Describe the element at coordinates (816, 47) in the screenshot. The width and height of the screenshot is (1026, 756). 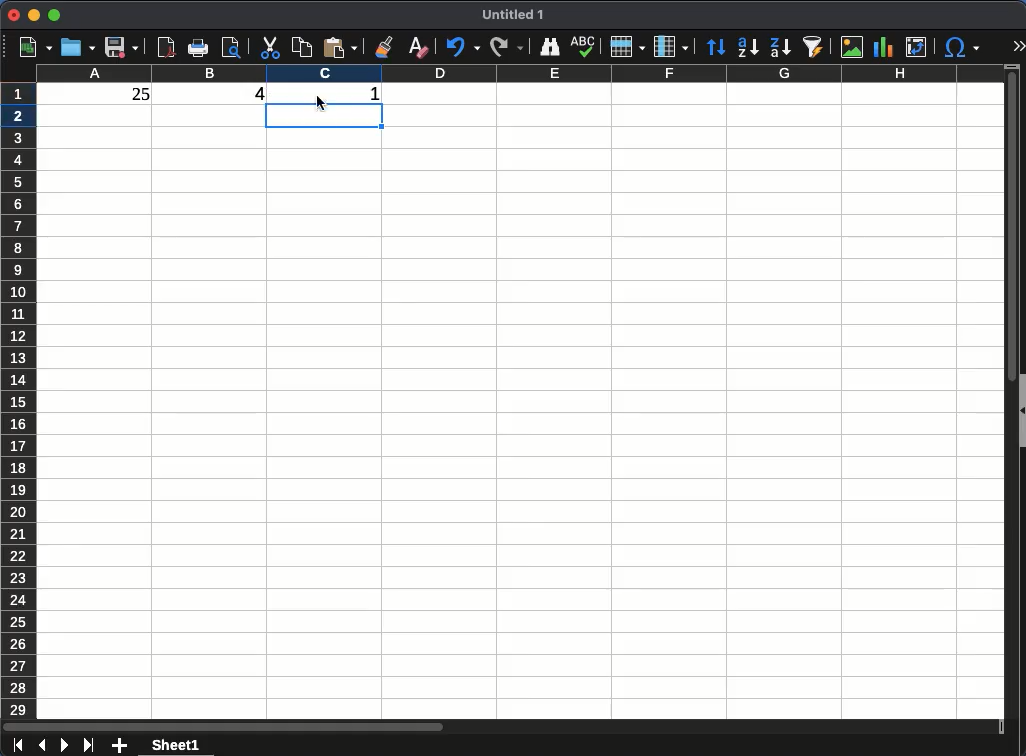
I see `autofilter` at that location.